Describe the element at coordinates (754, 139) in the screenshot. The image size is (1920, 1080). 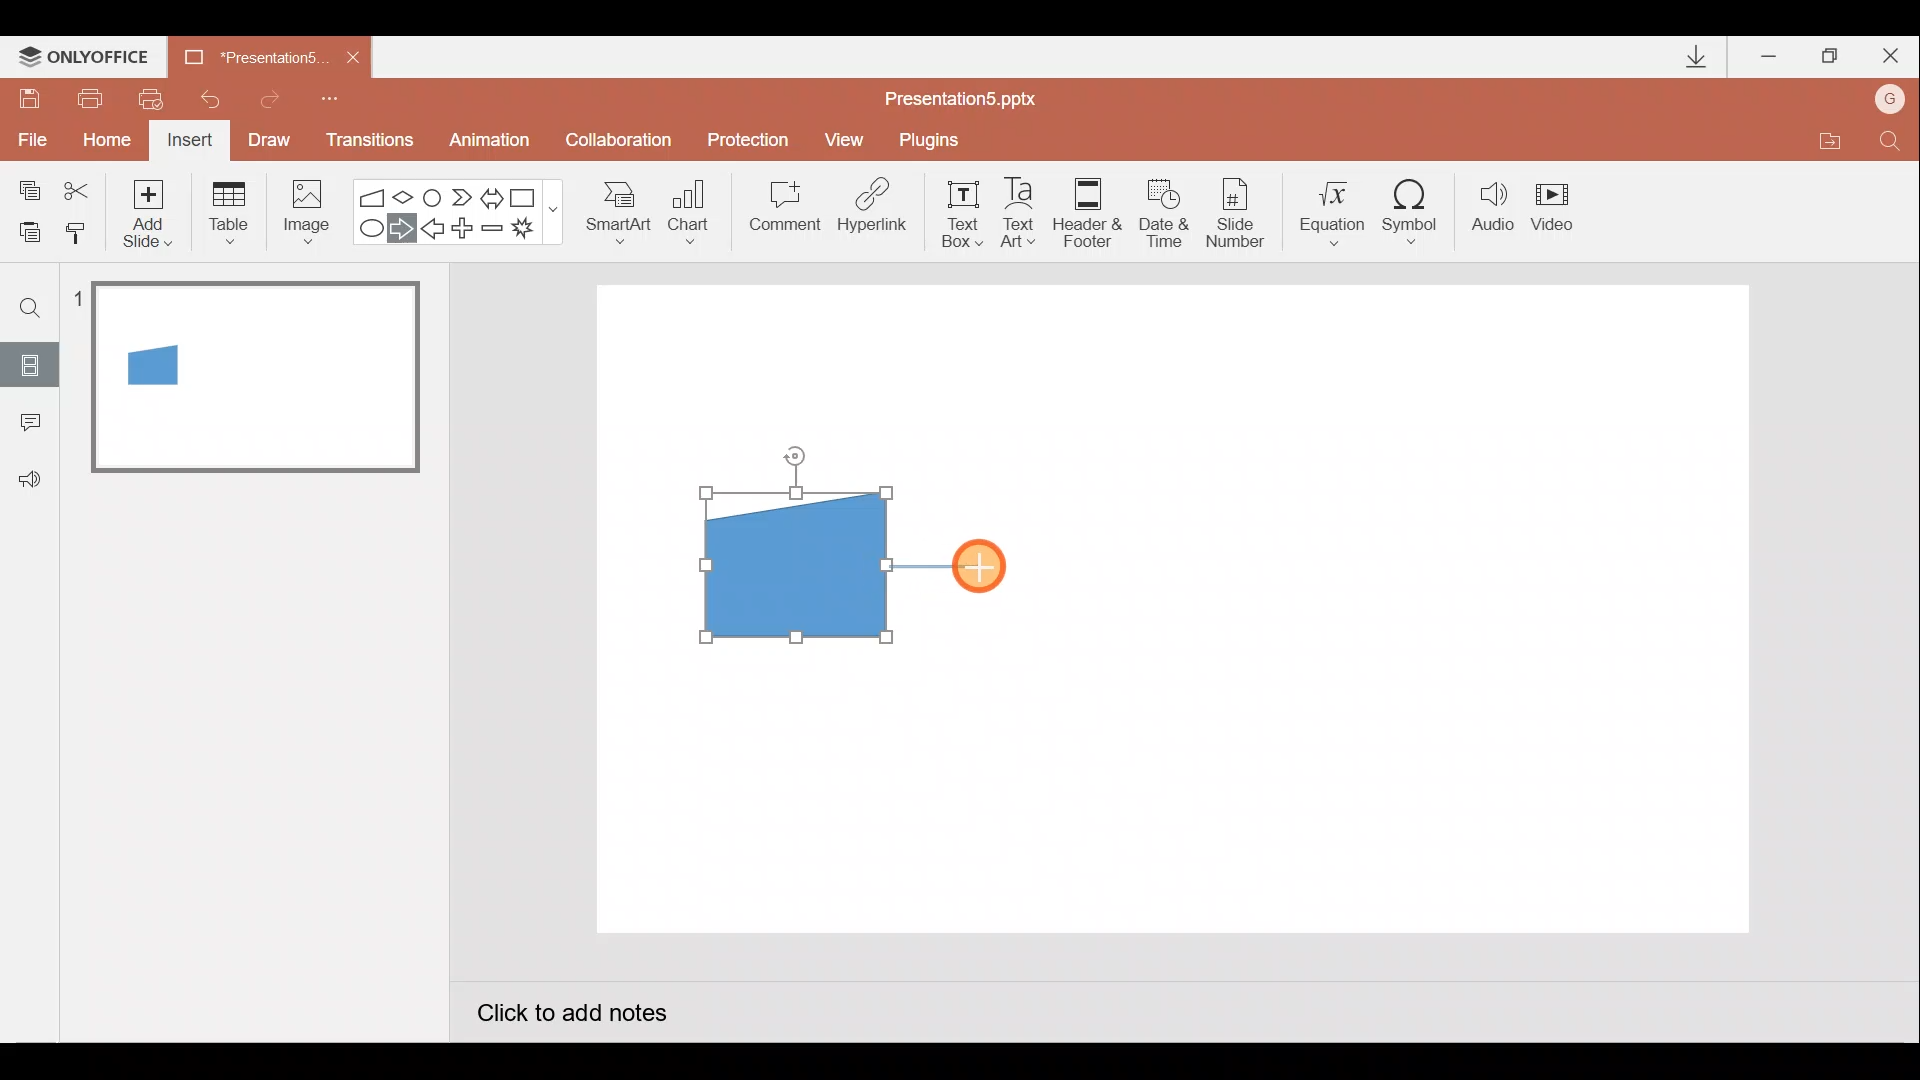
I see `Protection` at that location.